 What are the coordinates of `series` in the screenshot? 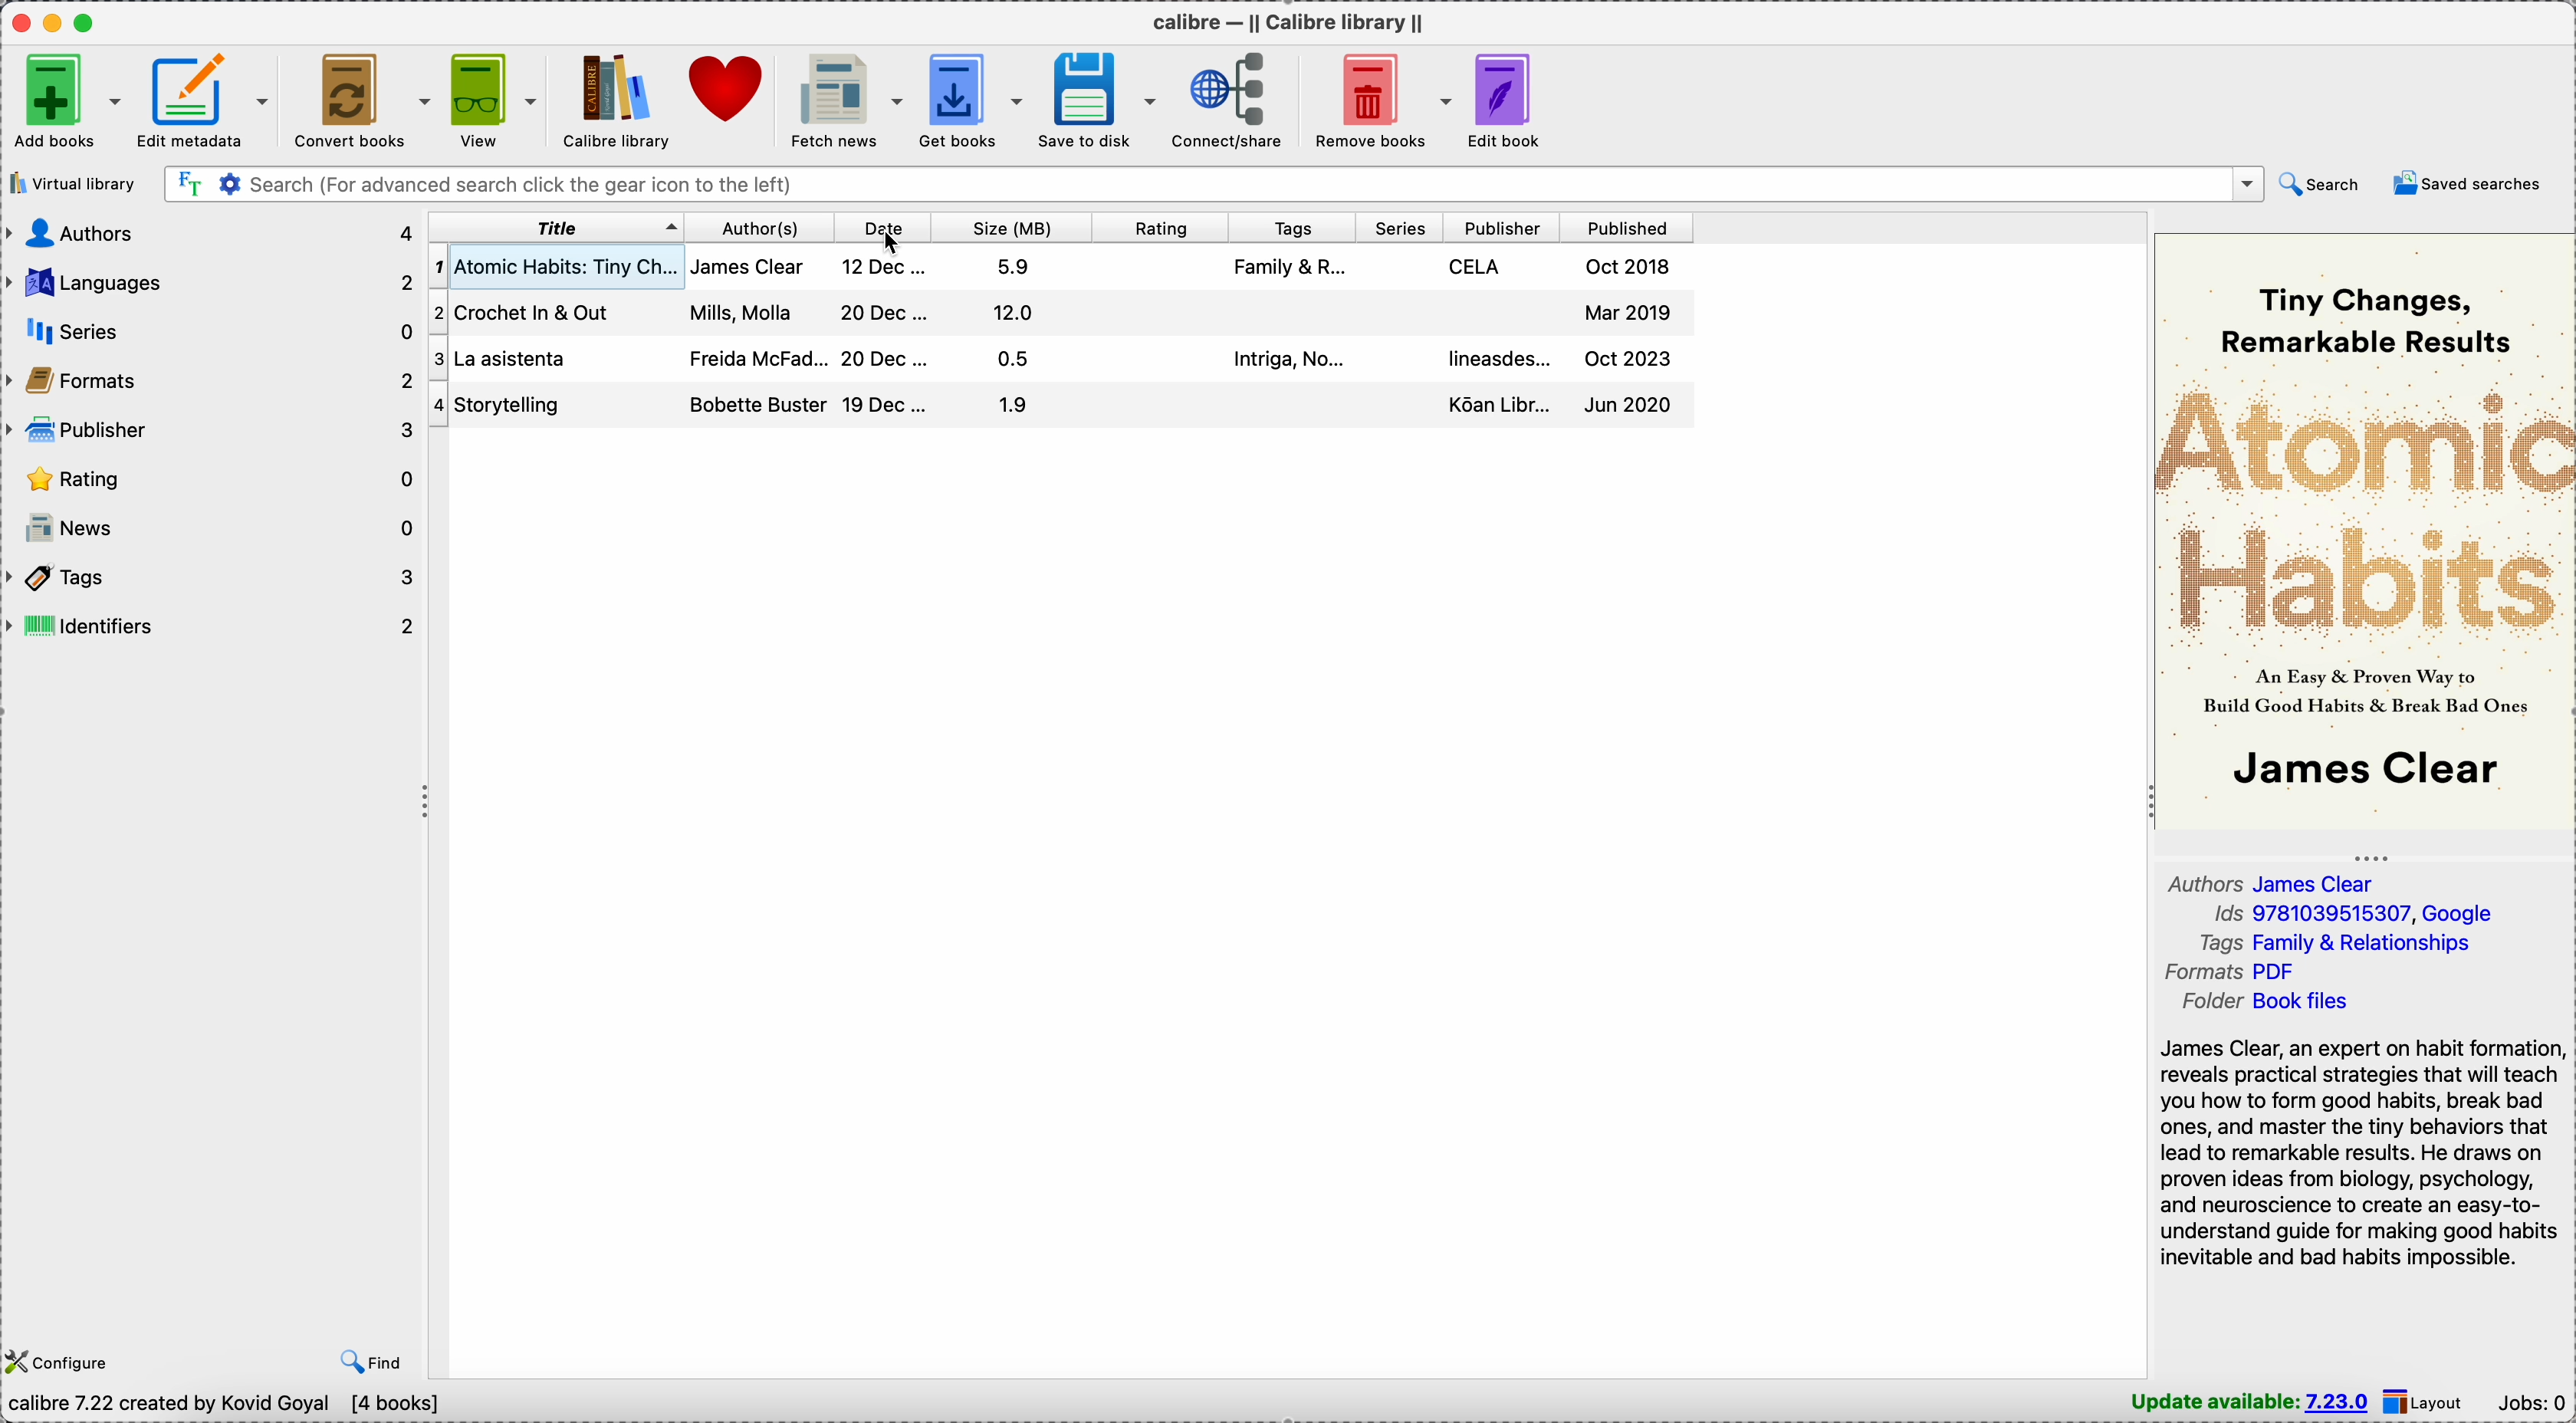 It's located at (1402, 230).